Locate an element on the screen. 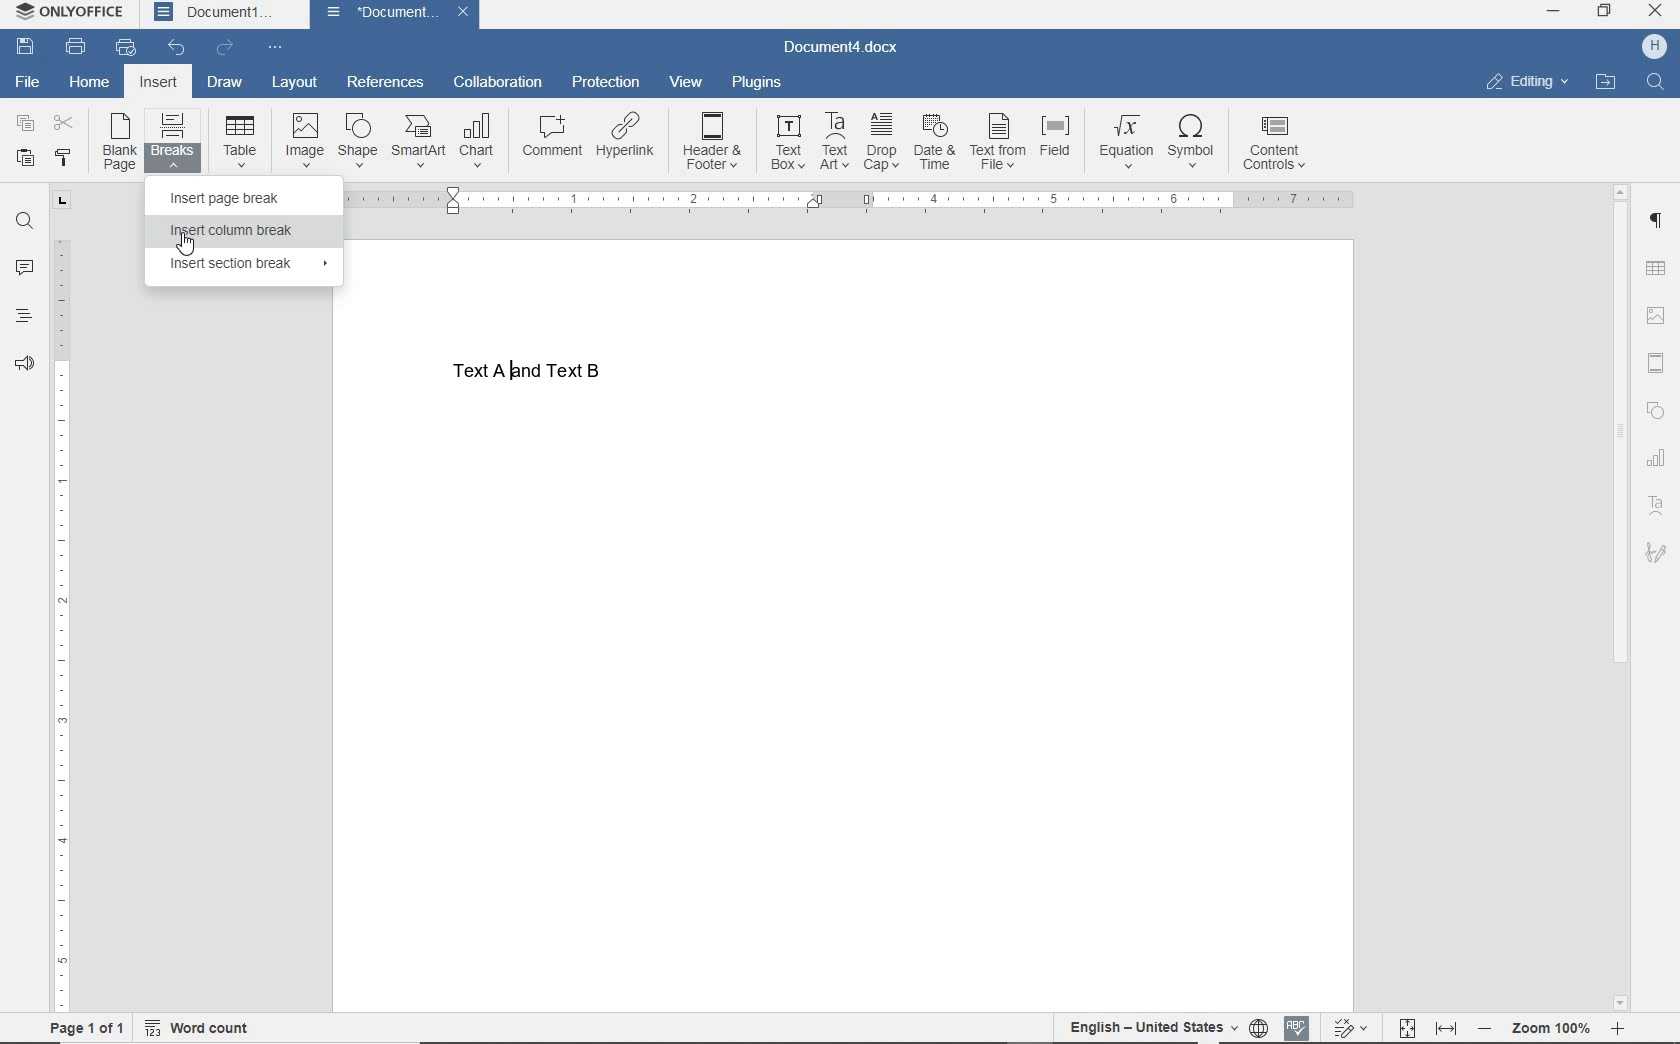 The width and height of the screenshot is (1680, 1044). FIT TO PAGE is located at coordinates (1407, 1026).